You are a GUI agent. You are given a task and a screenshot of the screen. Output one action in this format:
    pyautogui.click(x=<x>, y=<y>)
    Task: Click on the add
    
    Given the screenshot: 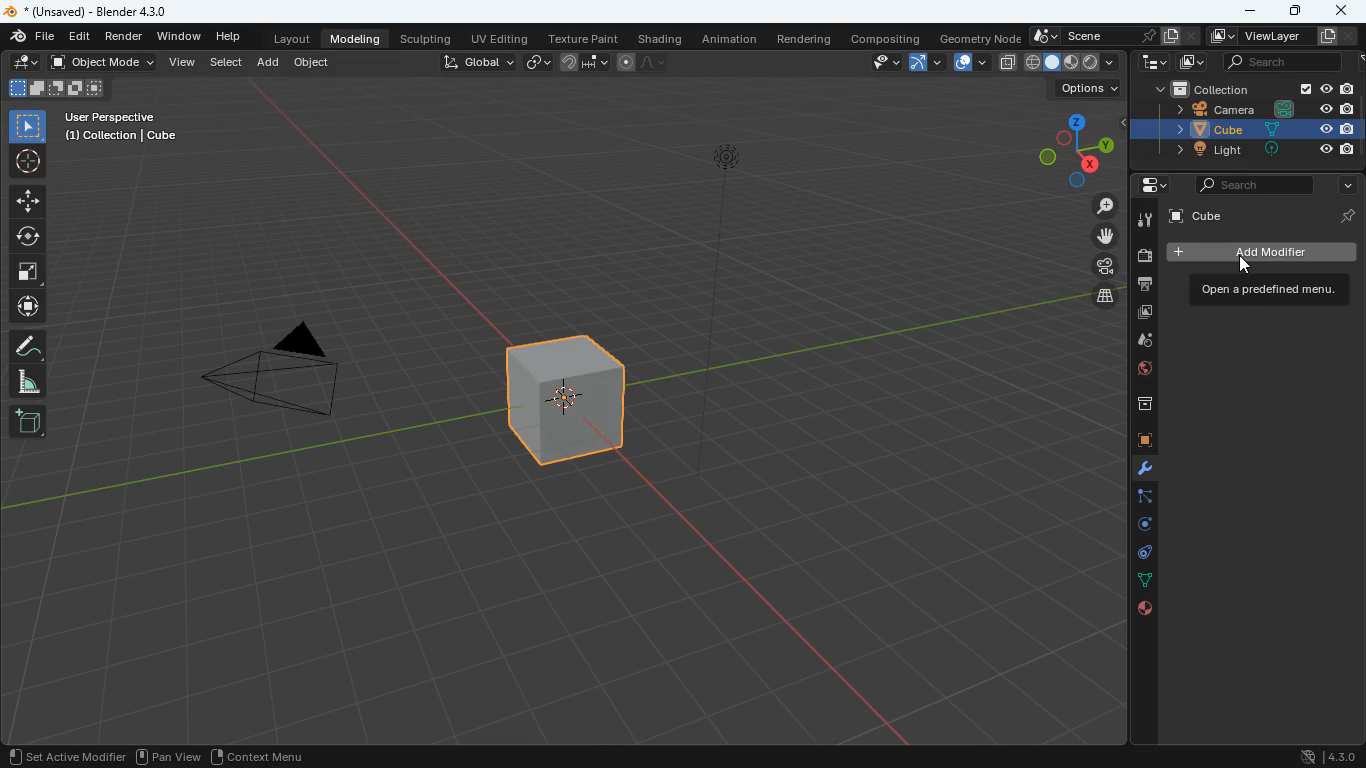 What is the action you would take?
    pyautogui.click(x=266, y=63)
    